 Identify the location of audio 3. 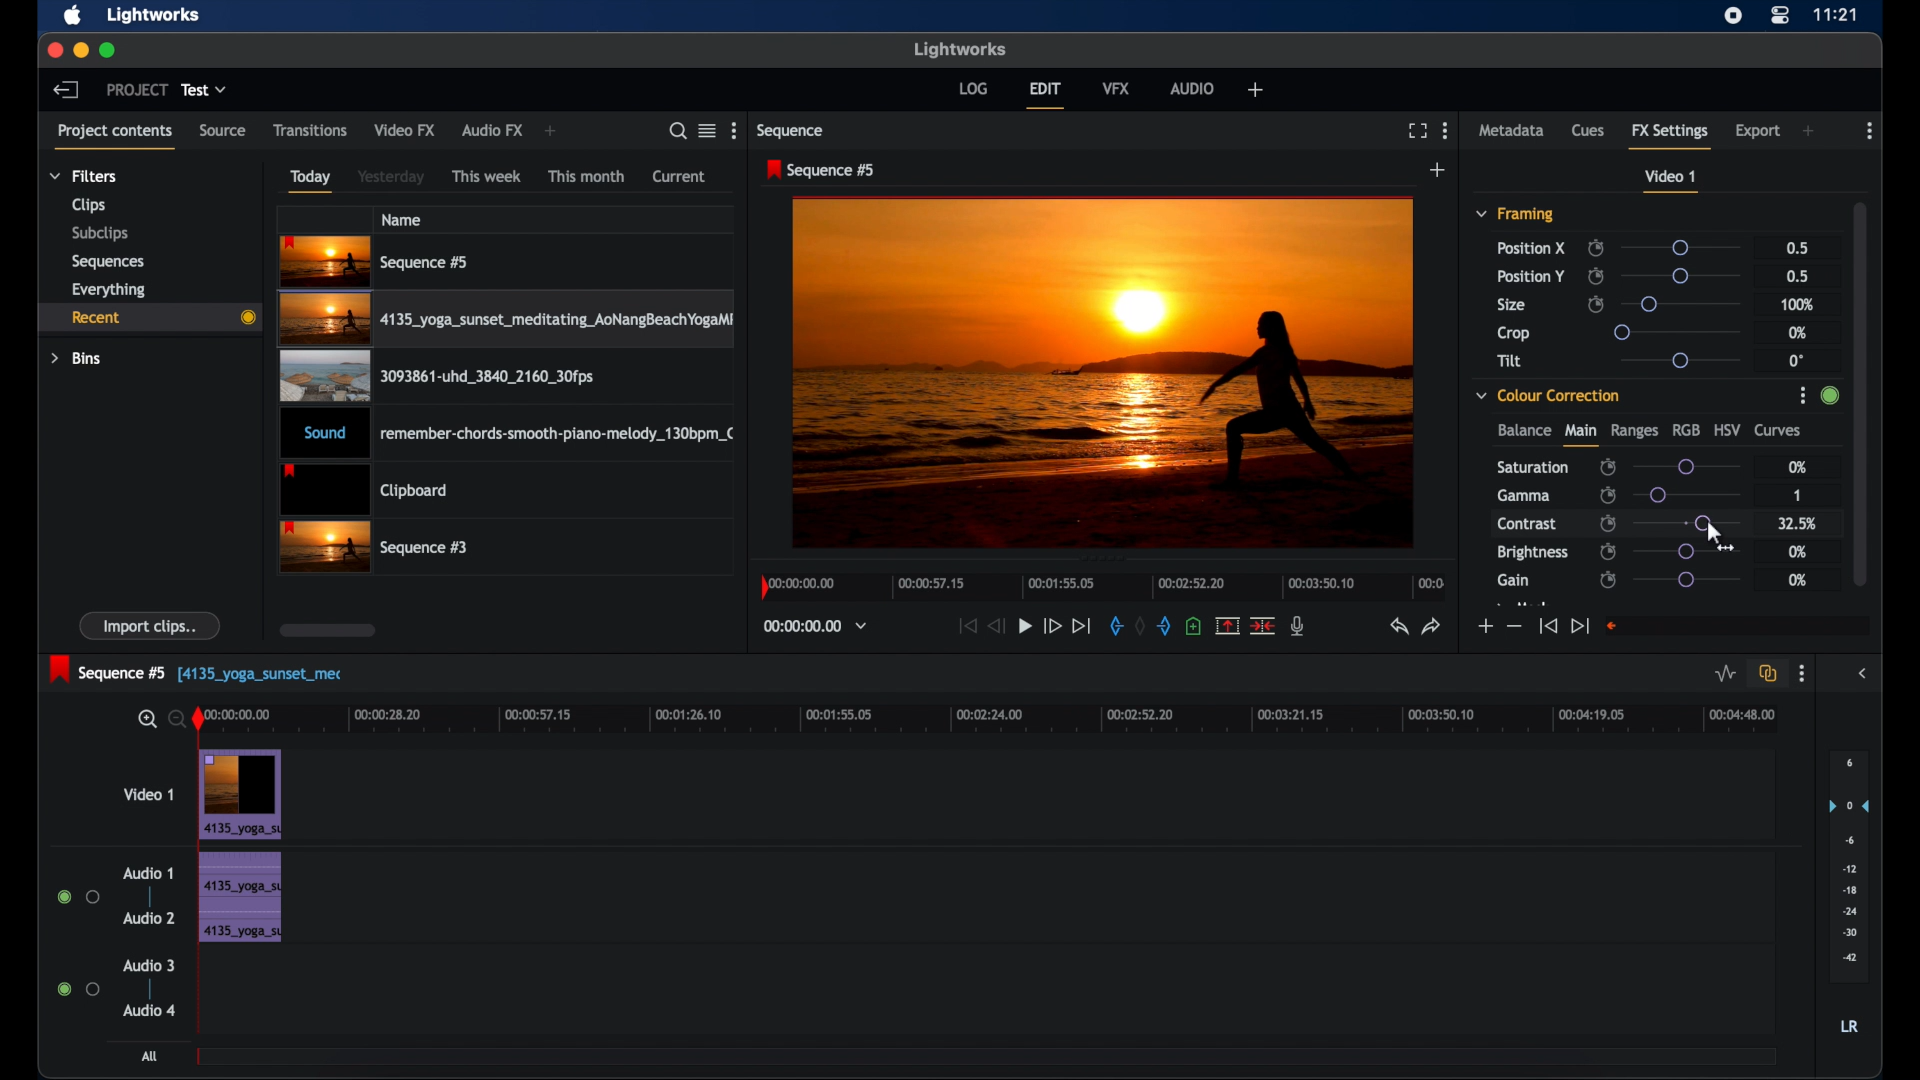
(150, 966).